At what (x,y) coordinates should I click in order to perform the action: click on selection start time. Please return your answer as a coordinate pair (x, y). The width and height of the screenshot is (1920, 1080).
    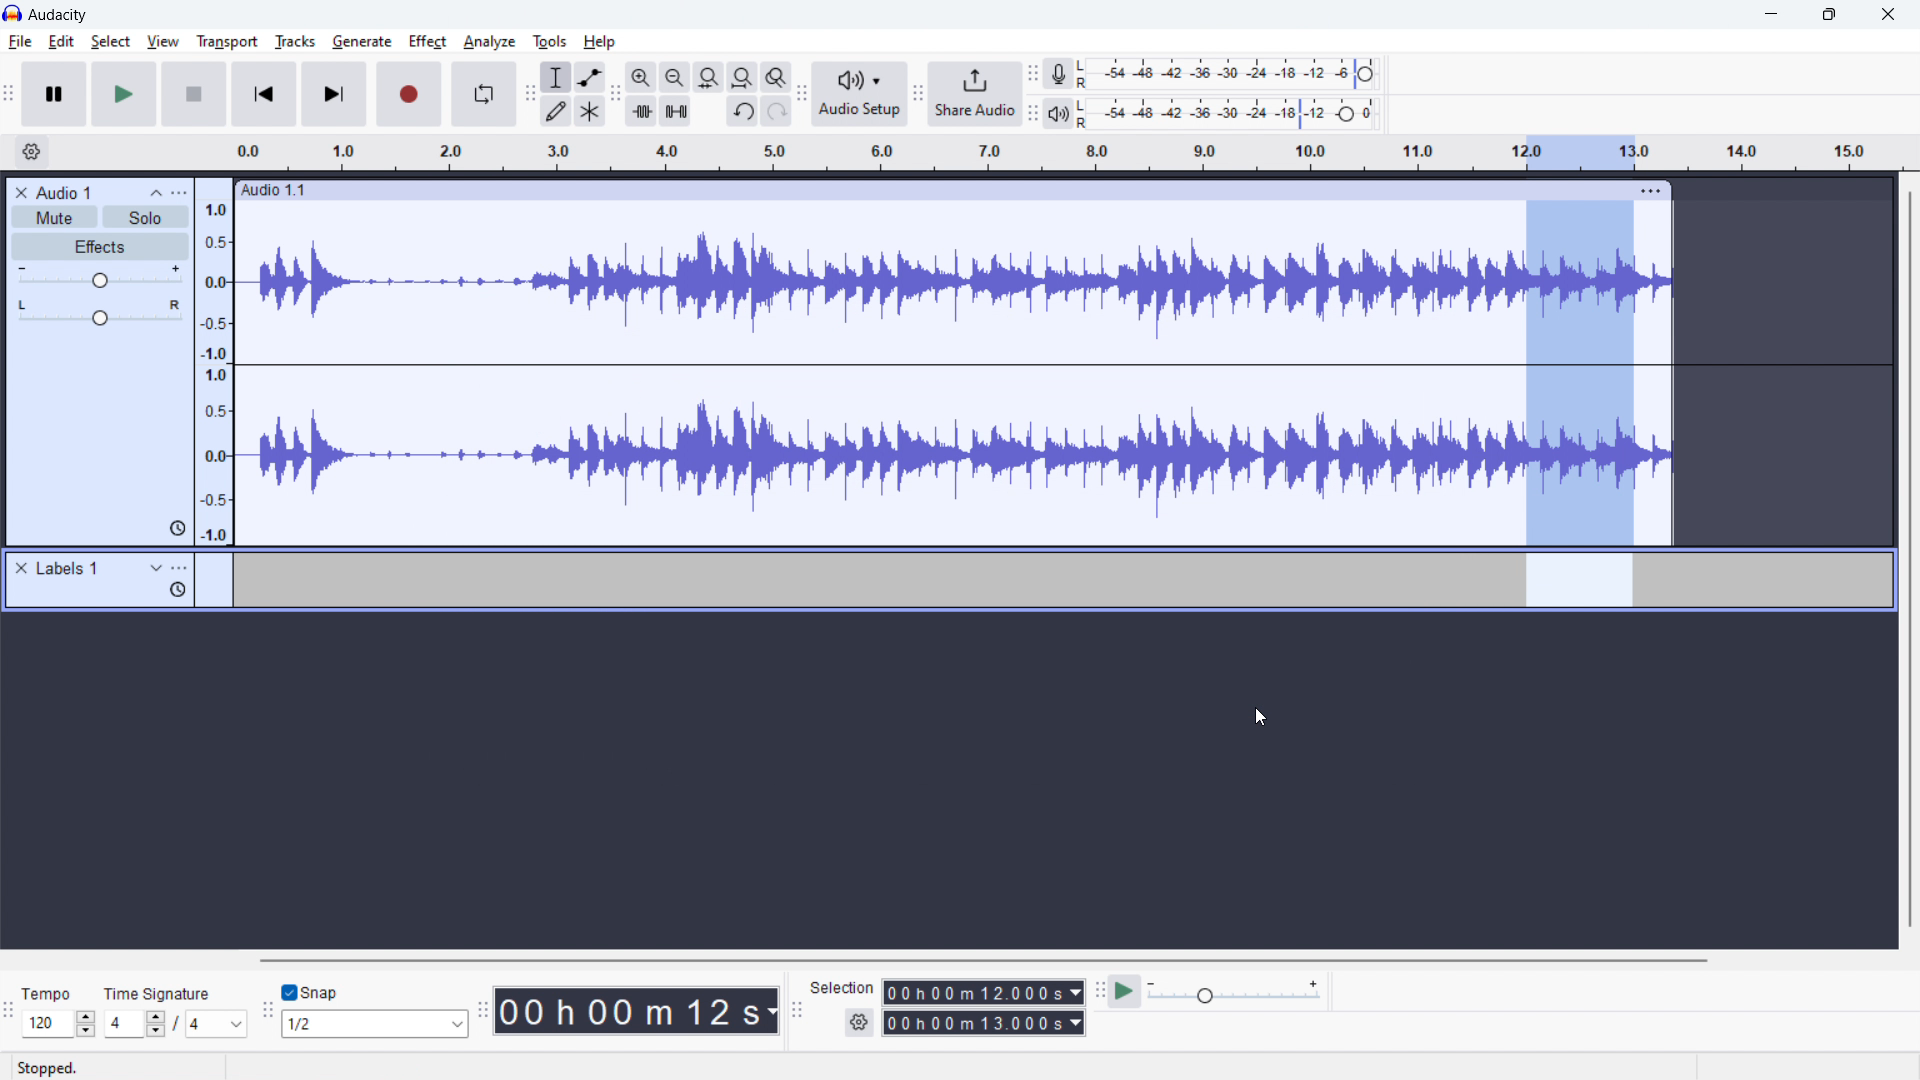
    Looking at the image, I should click on (984, 991).